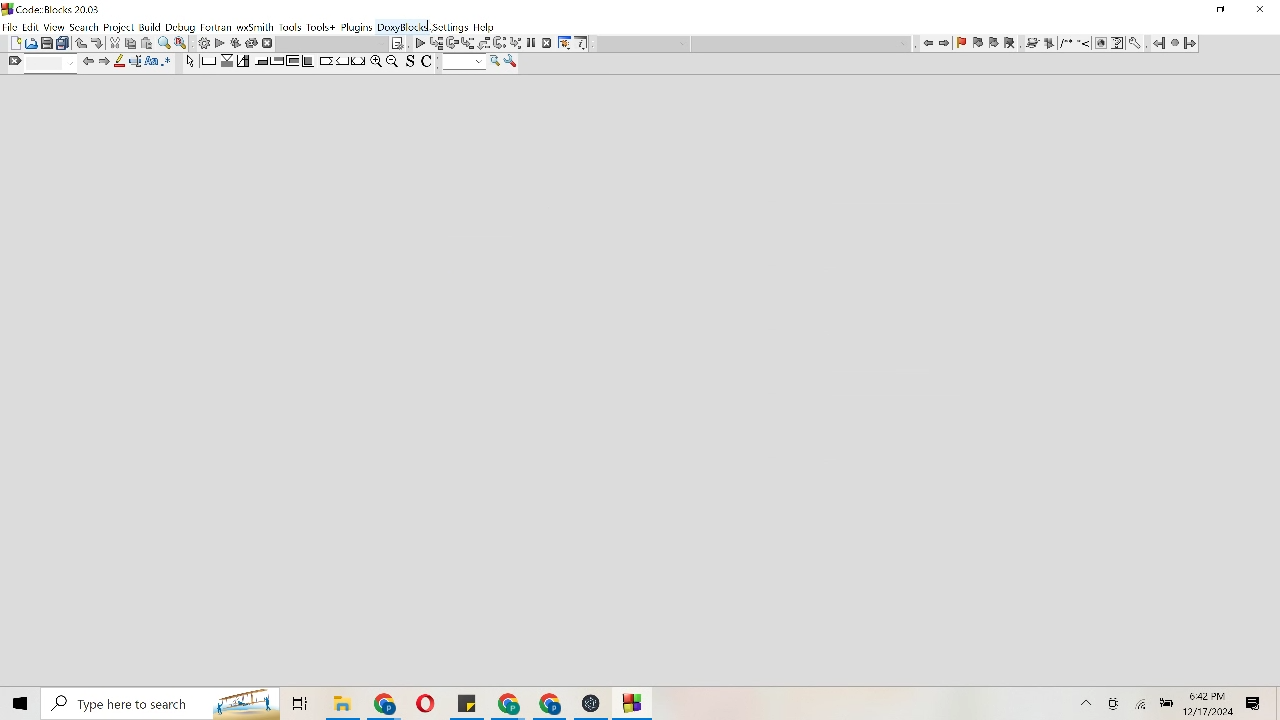 The width and height of the screenshot is (1280, 720). Describe the element at coordinates (118, 27) in the screenshot. I see `Project` at that location.